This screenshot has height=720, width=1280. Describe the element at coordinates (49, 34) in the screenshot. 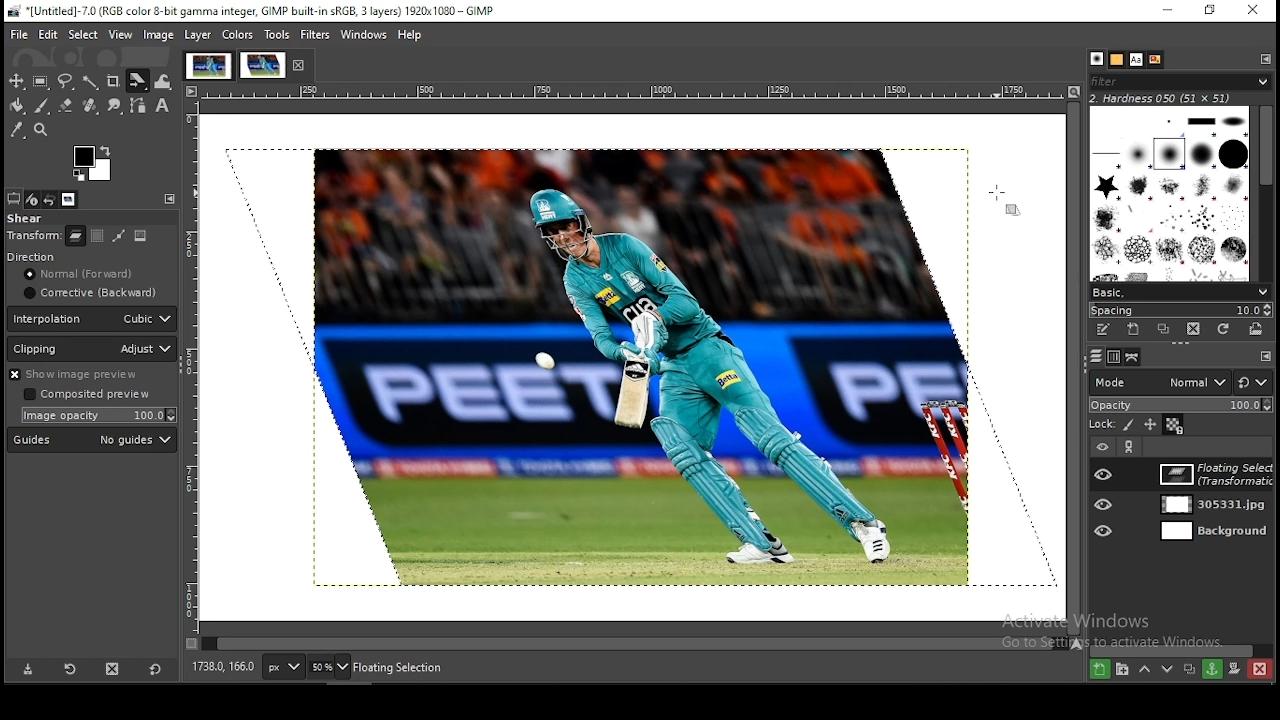

I see `edit` at that location.